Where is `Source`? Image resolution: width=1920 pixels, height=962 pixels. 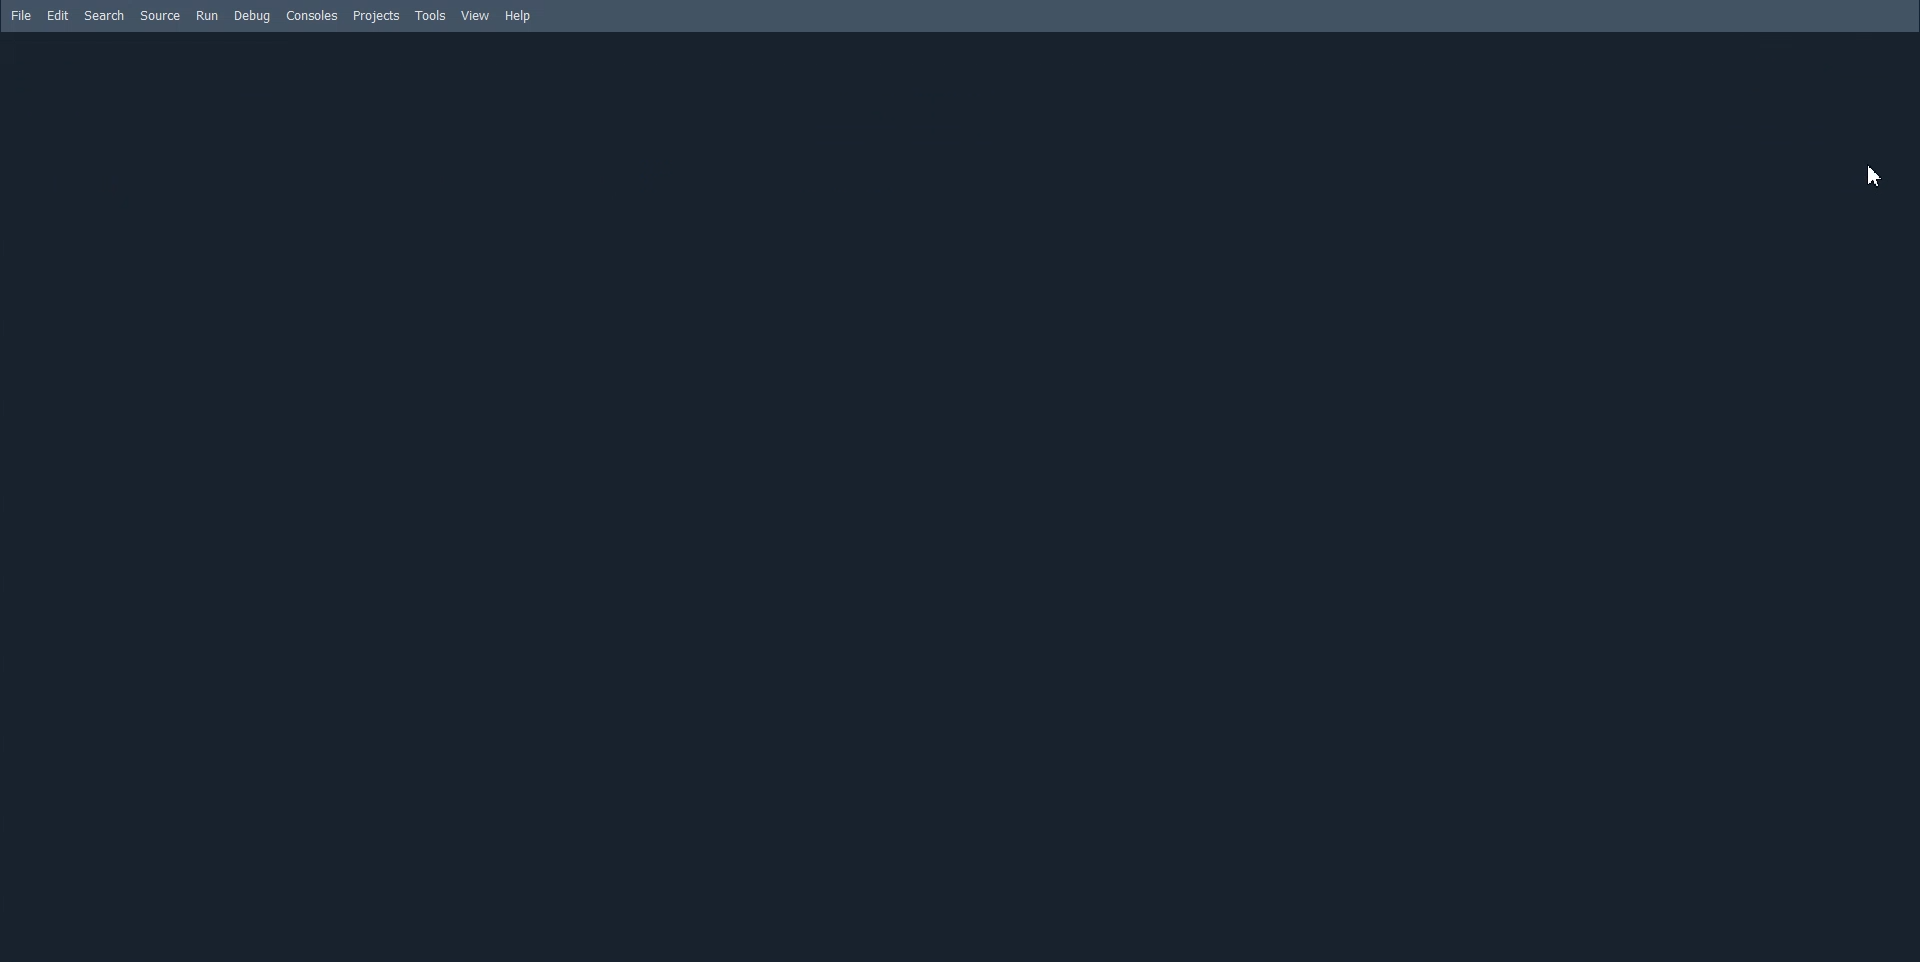
Source is located at coordinates (161, 16).